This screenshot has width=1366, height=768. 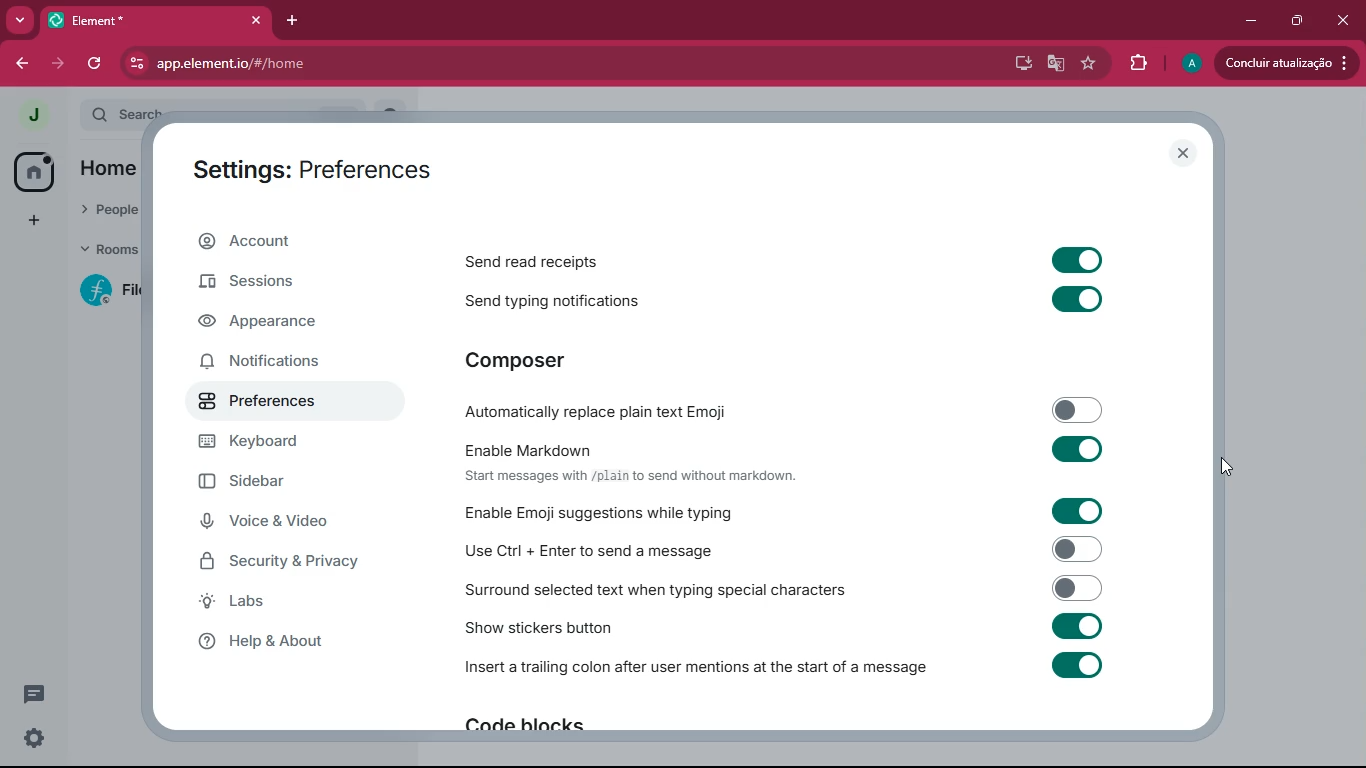 I want to click on Enable Markdown, so click(x=786, y=449).